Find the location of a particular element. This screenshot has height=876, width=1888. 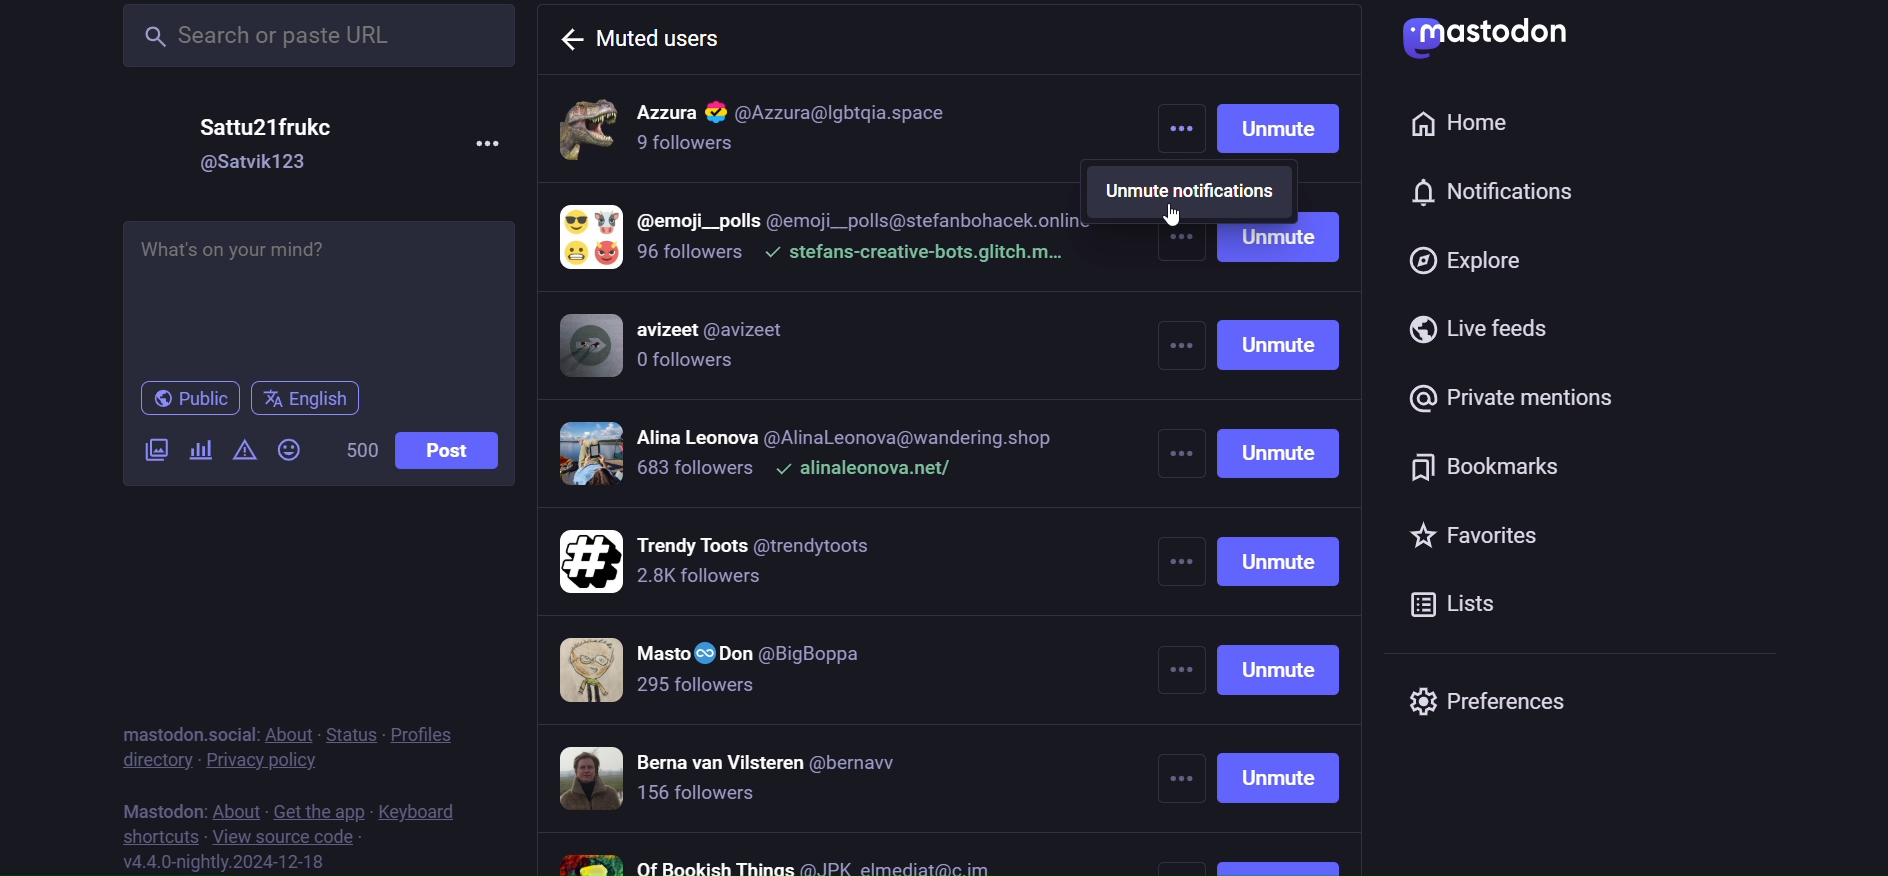

favorites is located at coordinates (1476, 532).